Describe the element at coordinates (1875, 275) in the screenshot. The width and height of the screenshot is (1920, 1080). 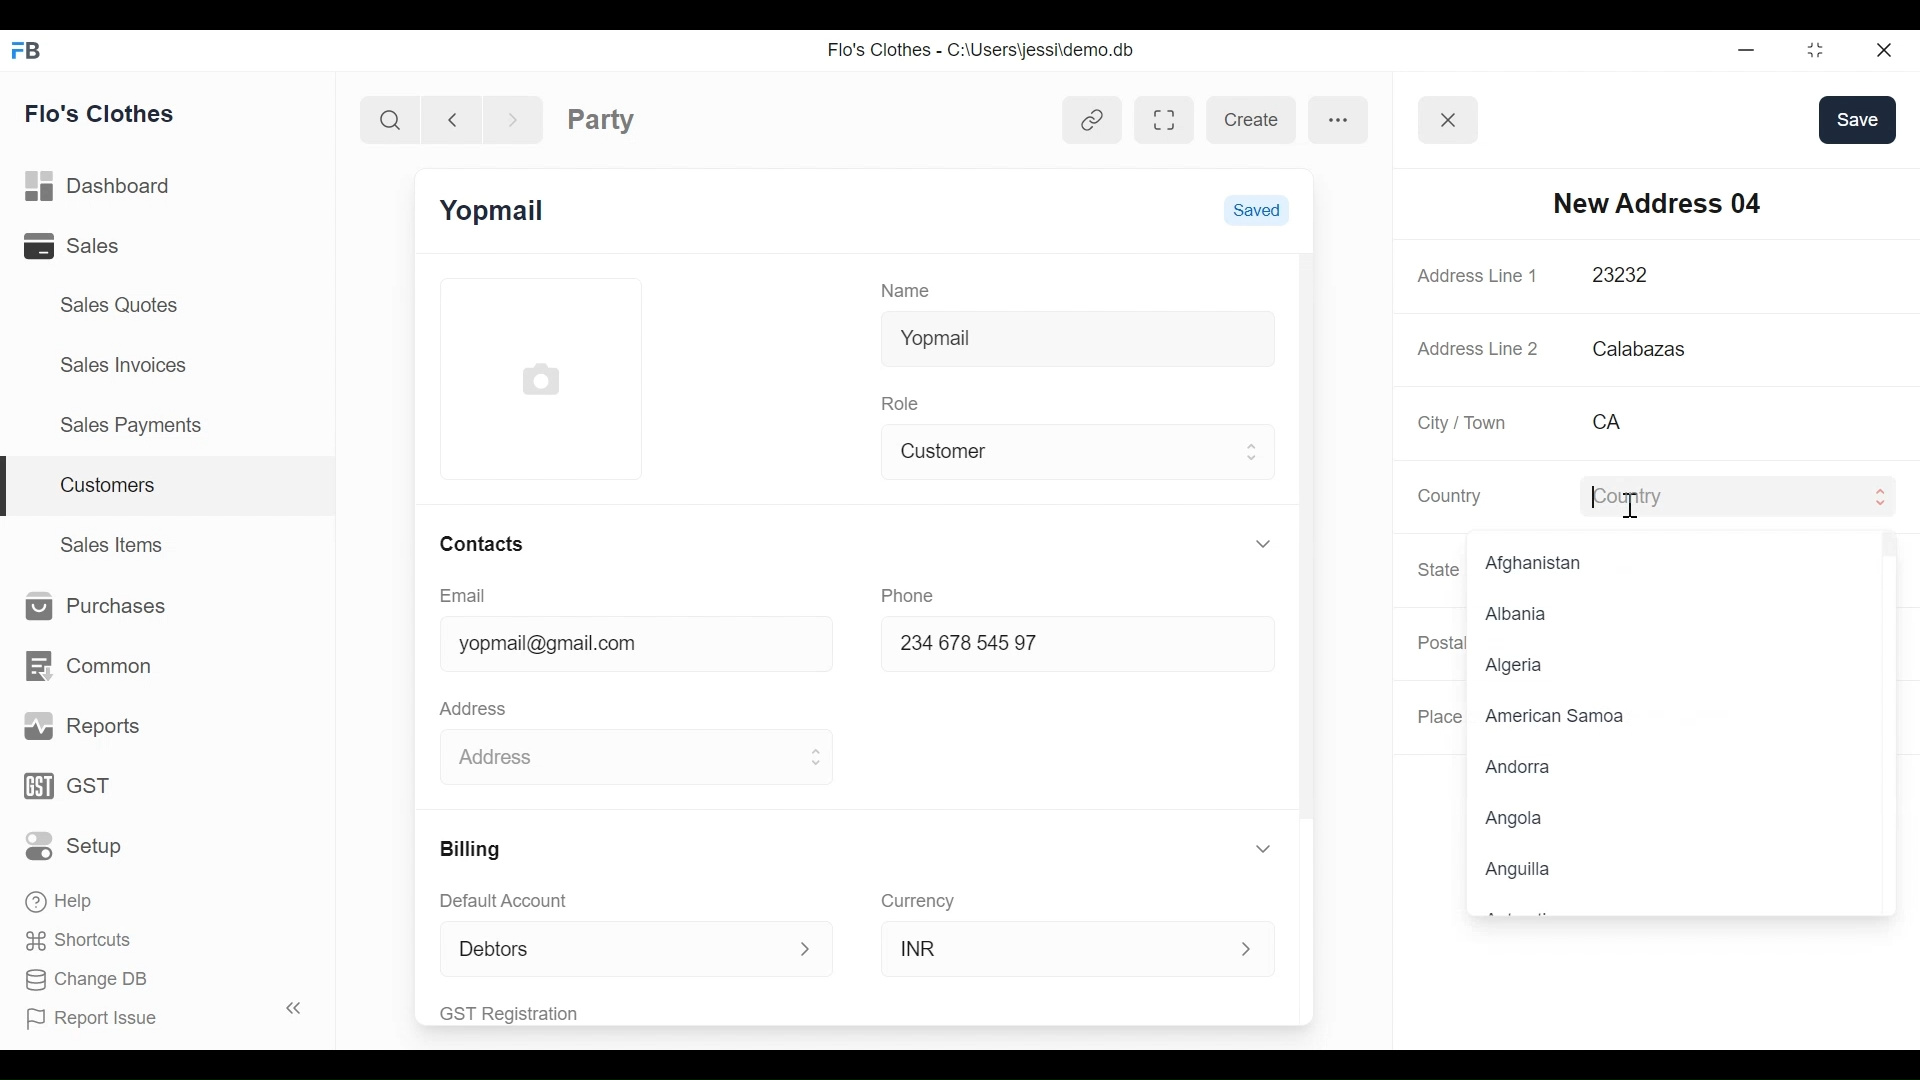
I see `Asterisk` at that location.